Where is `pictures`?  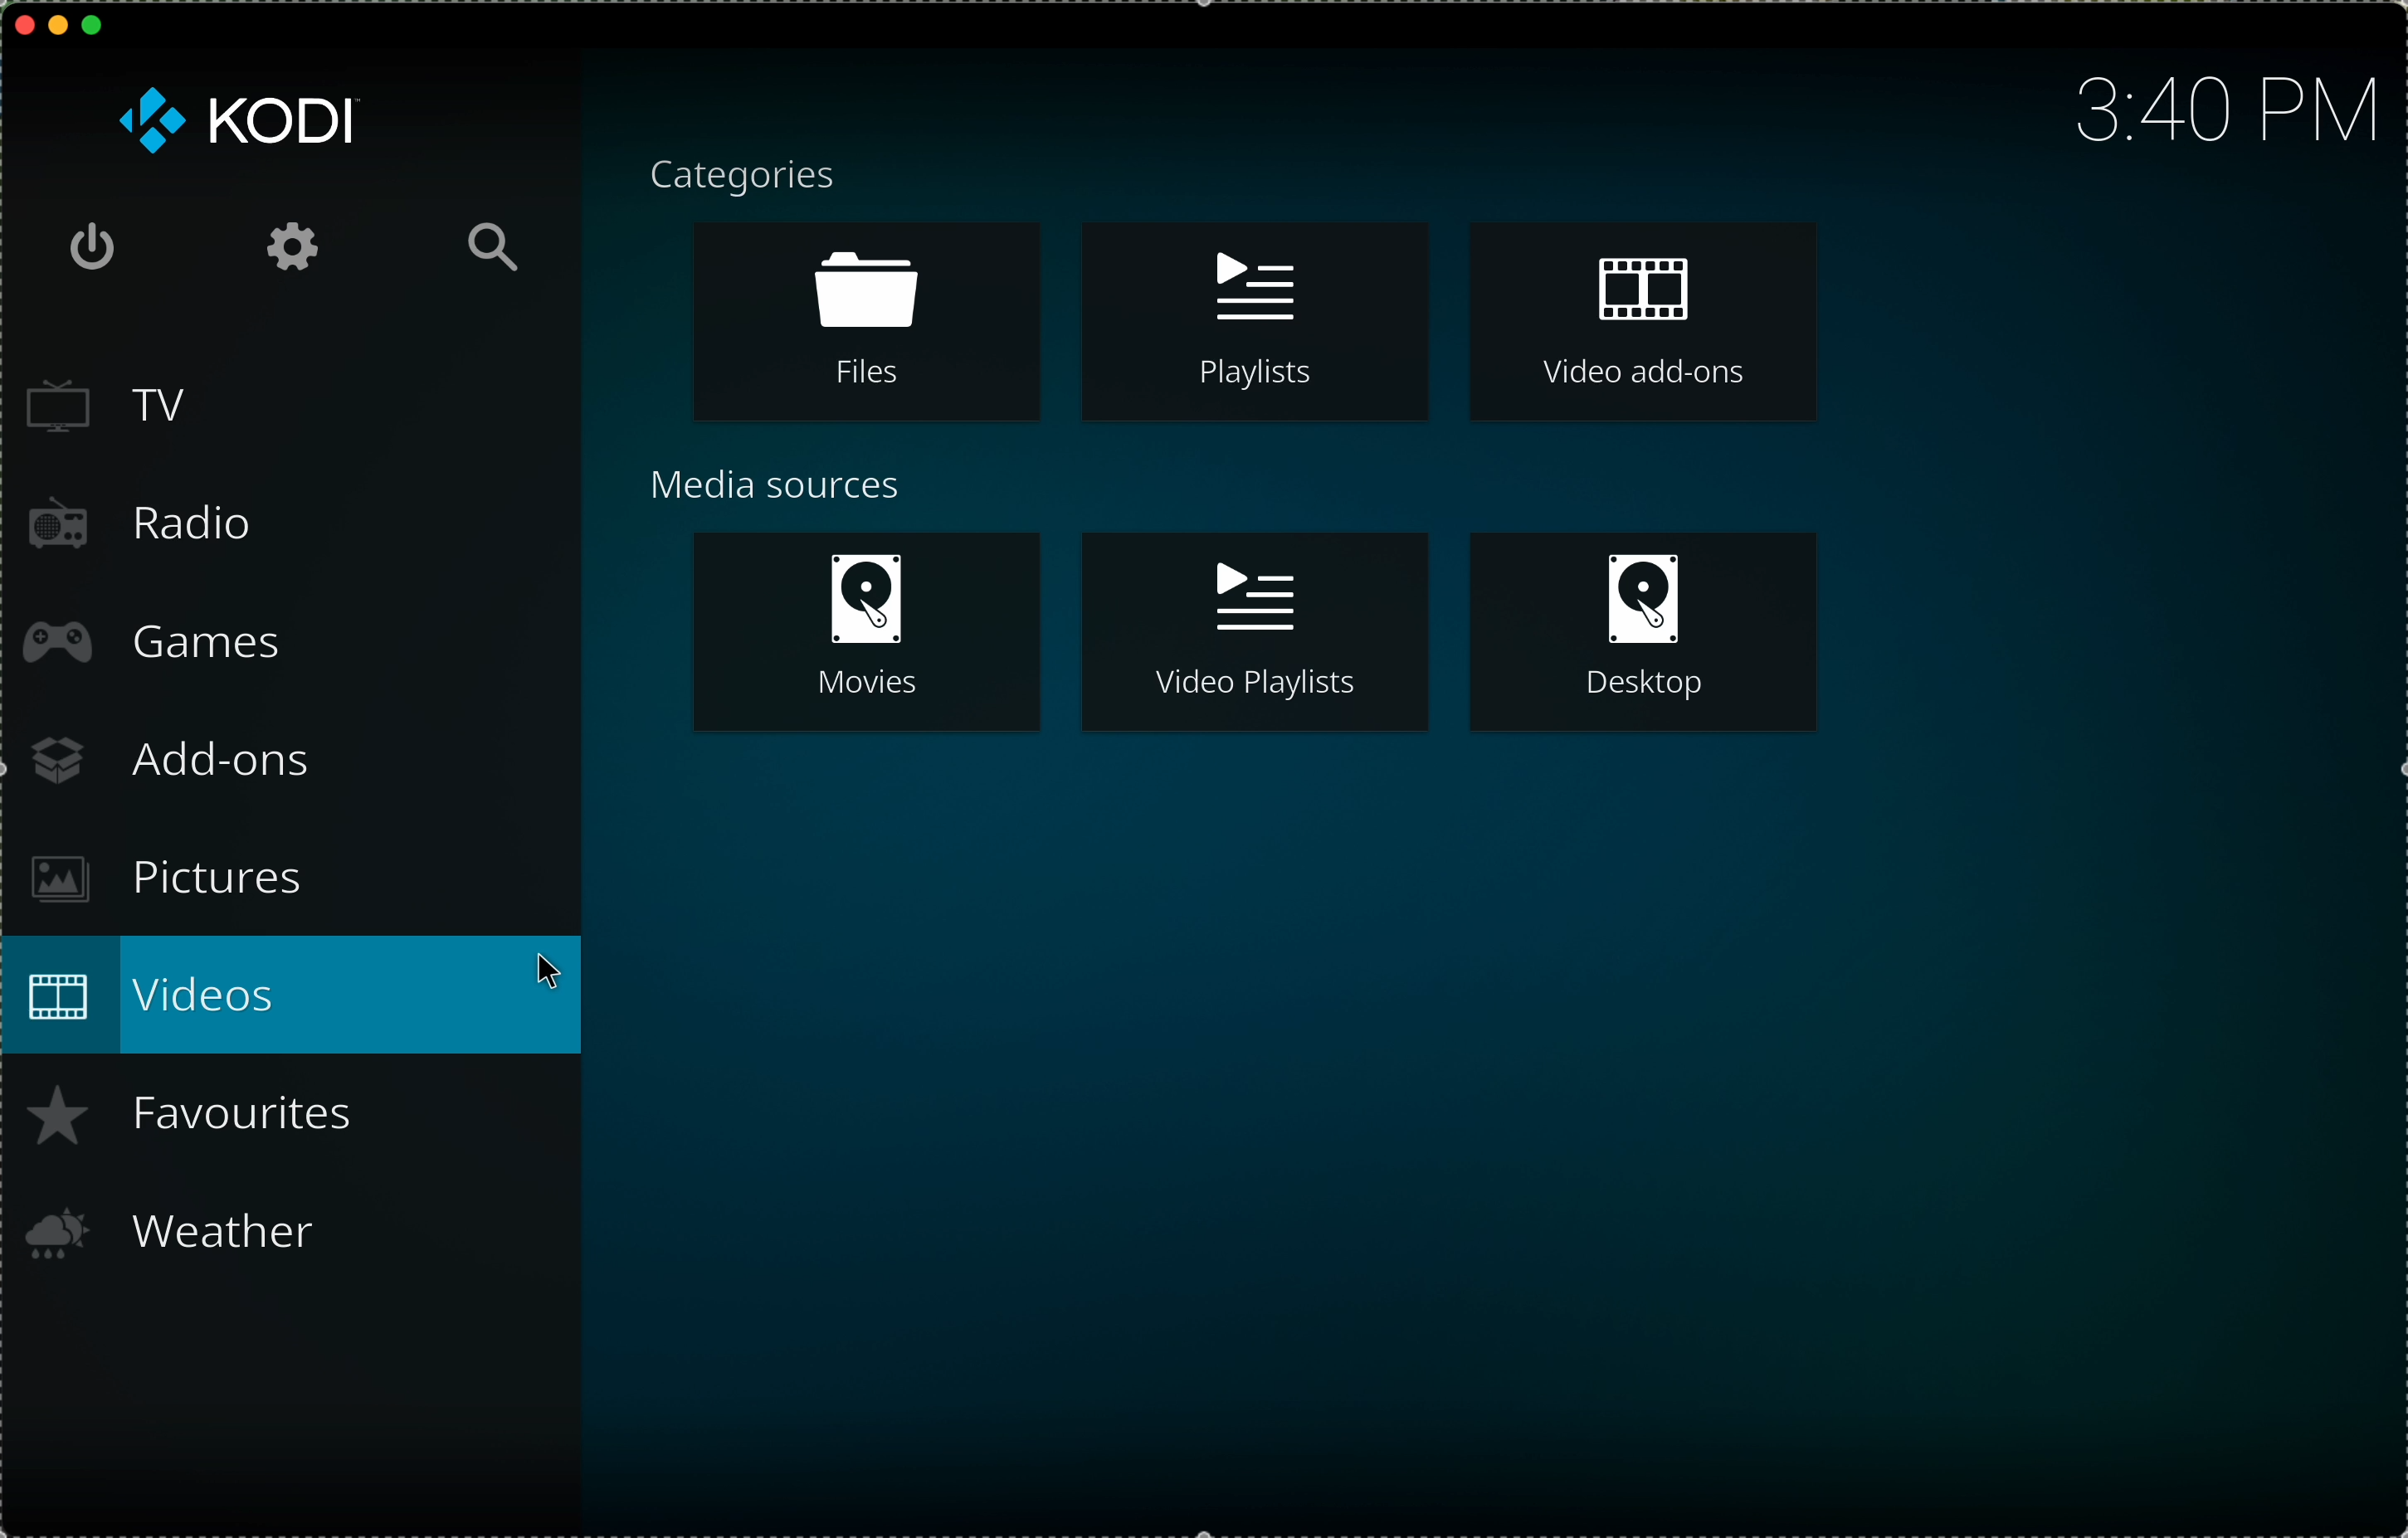
pictures is located at coordinates (158, 881).